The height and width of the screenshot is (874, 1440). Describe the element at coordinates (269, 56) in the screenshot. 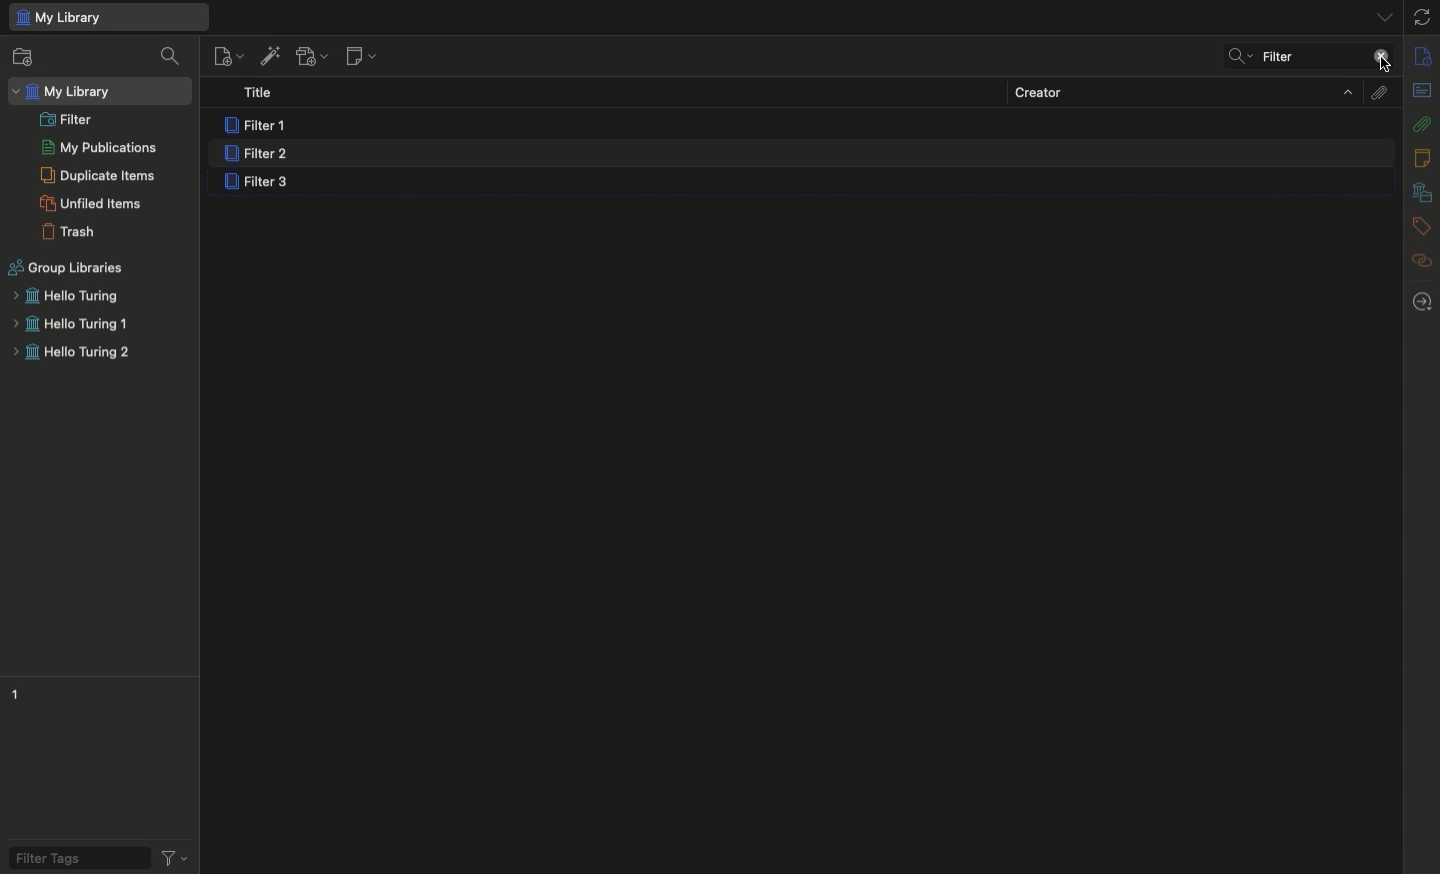

I see `Add items by identifier` at that location.